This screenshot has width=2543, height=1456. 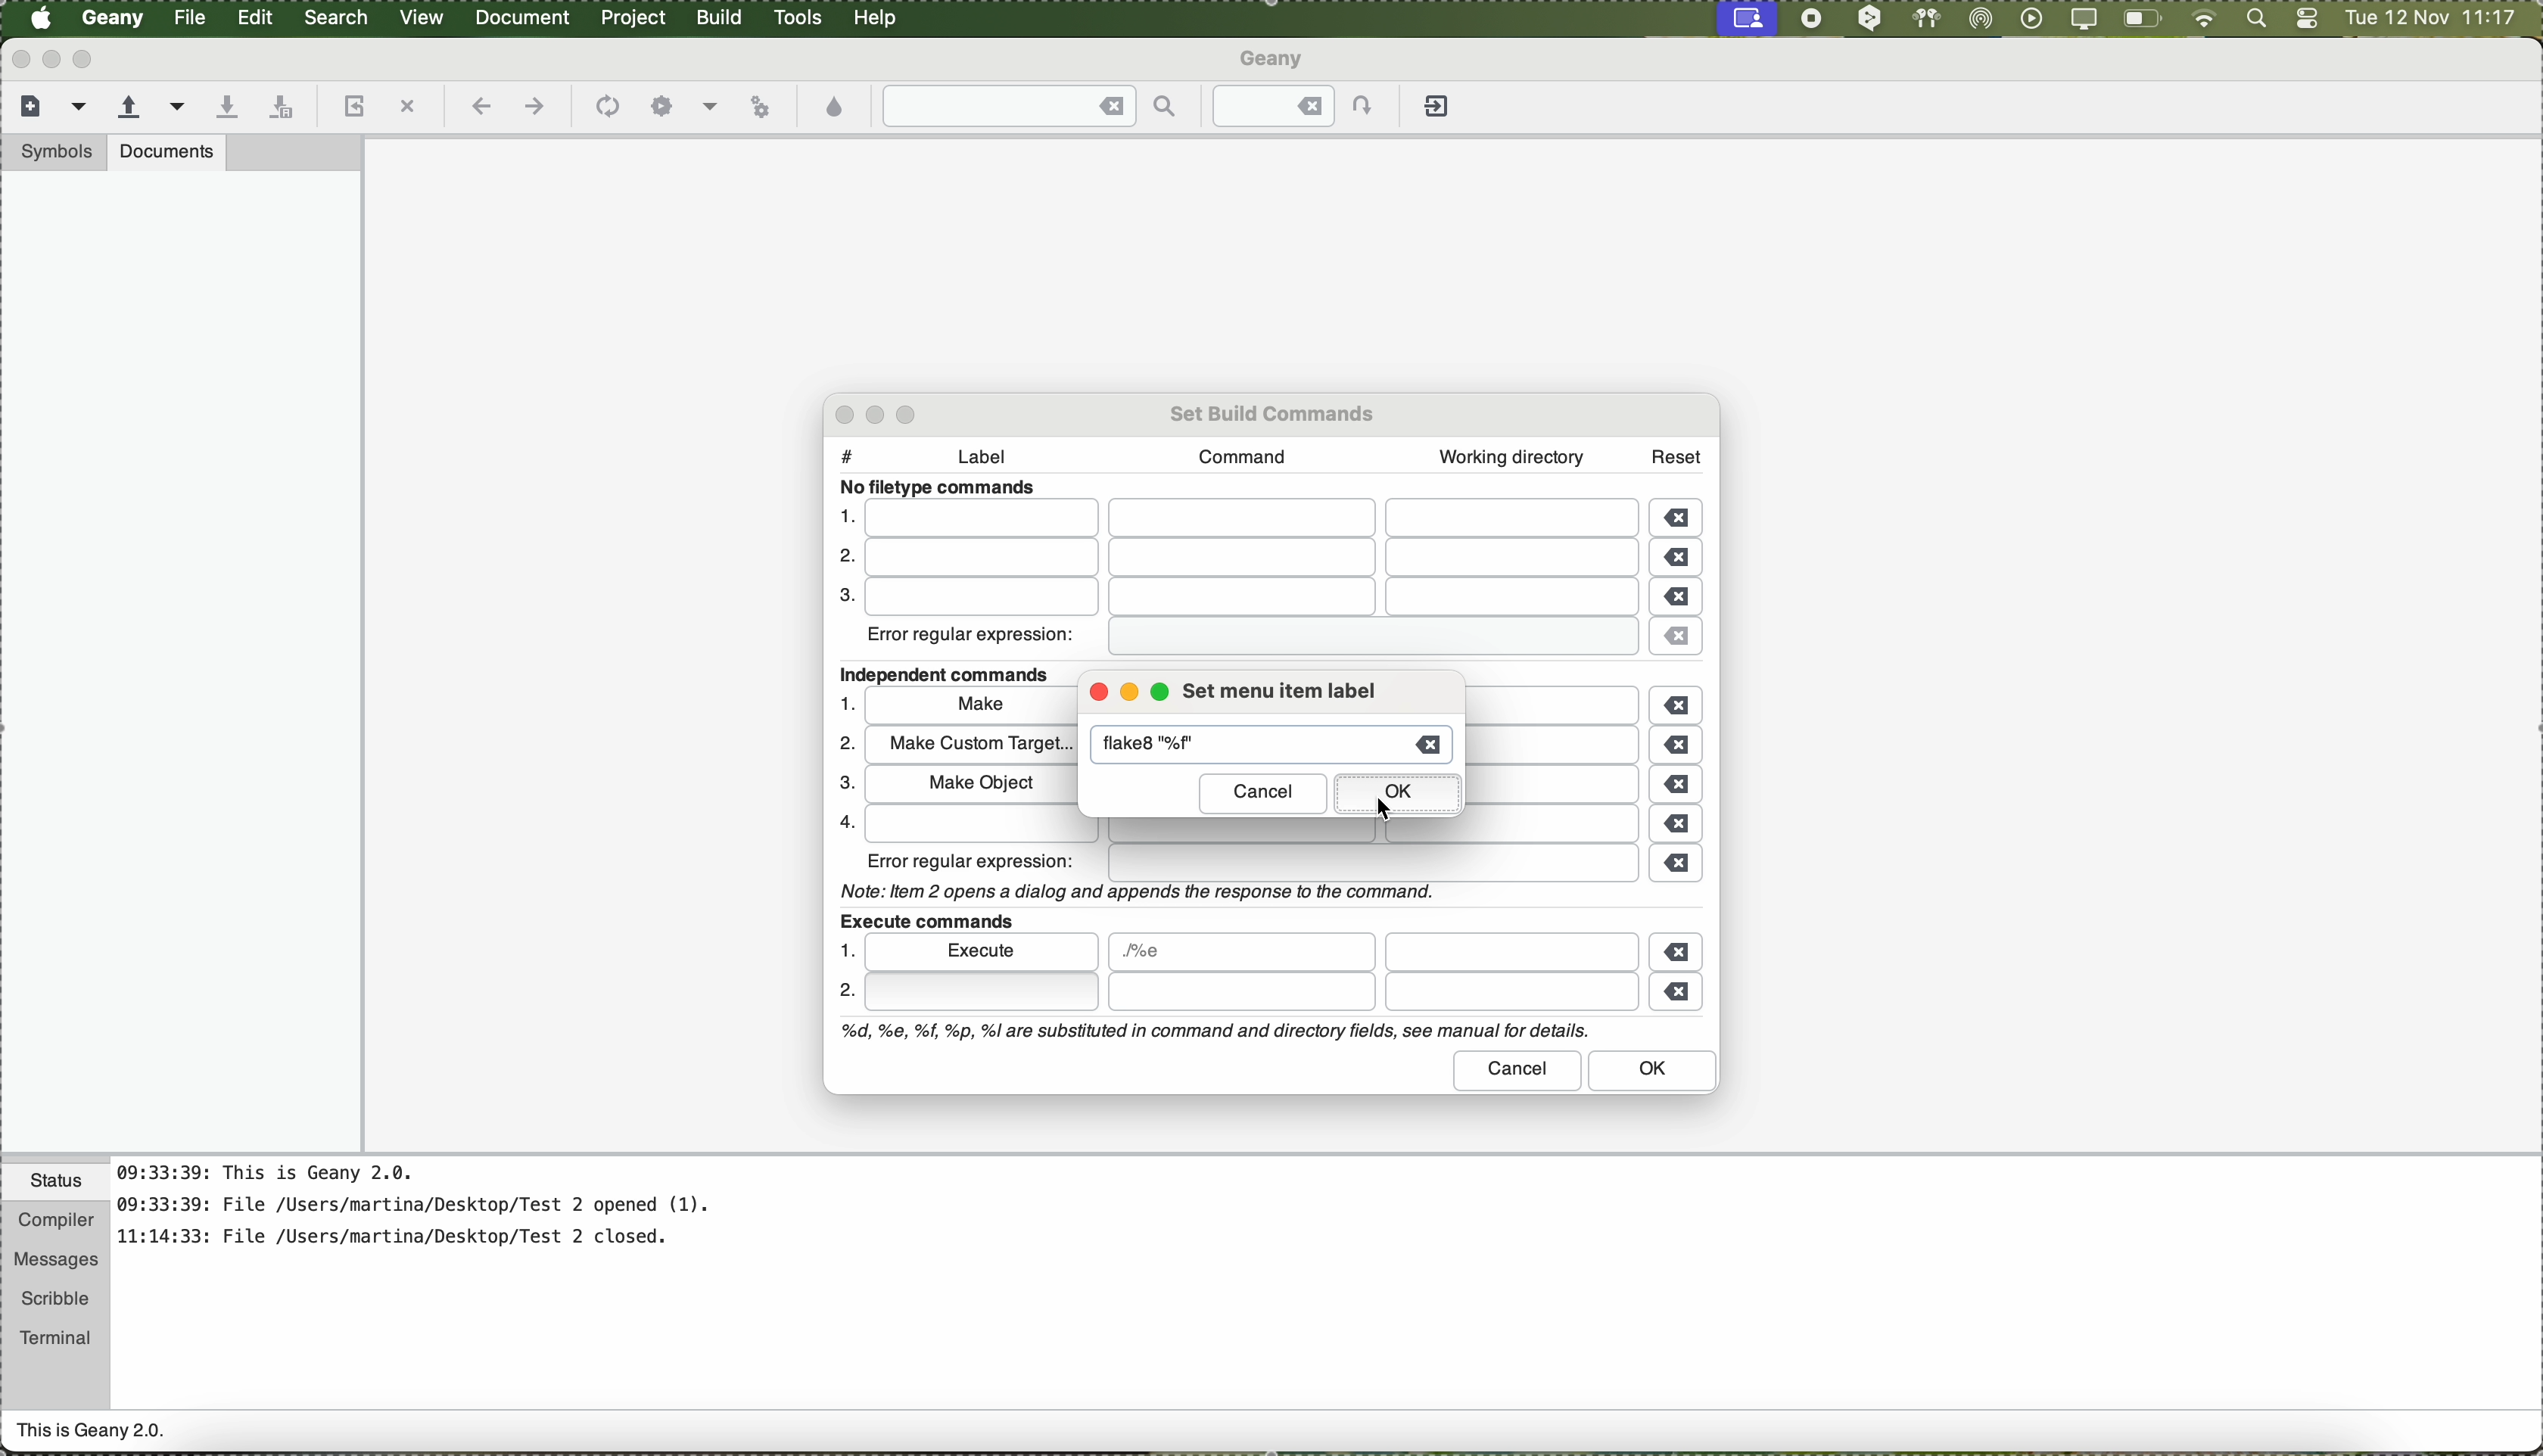 What do you see at coordinates (2204, 20) in the screenshot?
I see `wifi` at bounding box center [2204, 20].